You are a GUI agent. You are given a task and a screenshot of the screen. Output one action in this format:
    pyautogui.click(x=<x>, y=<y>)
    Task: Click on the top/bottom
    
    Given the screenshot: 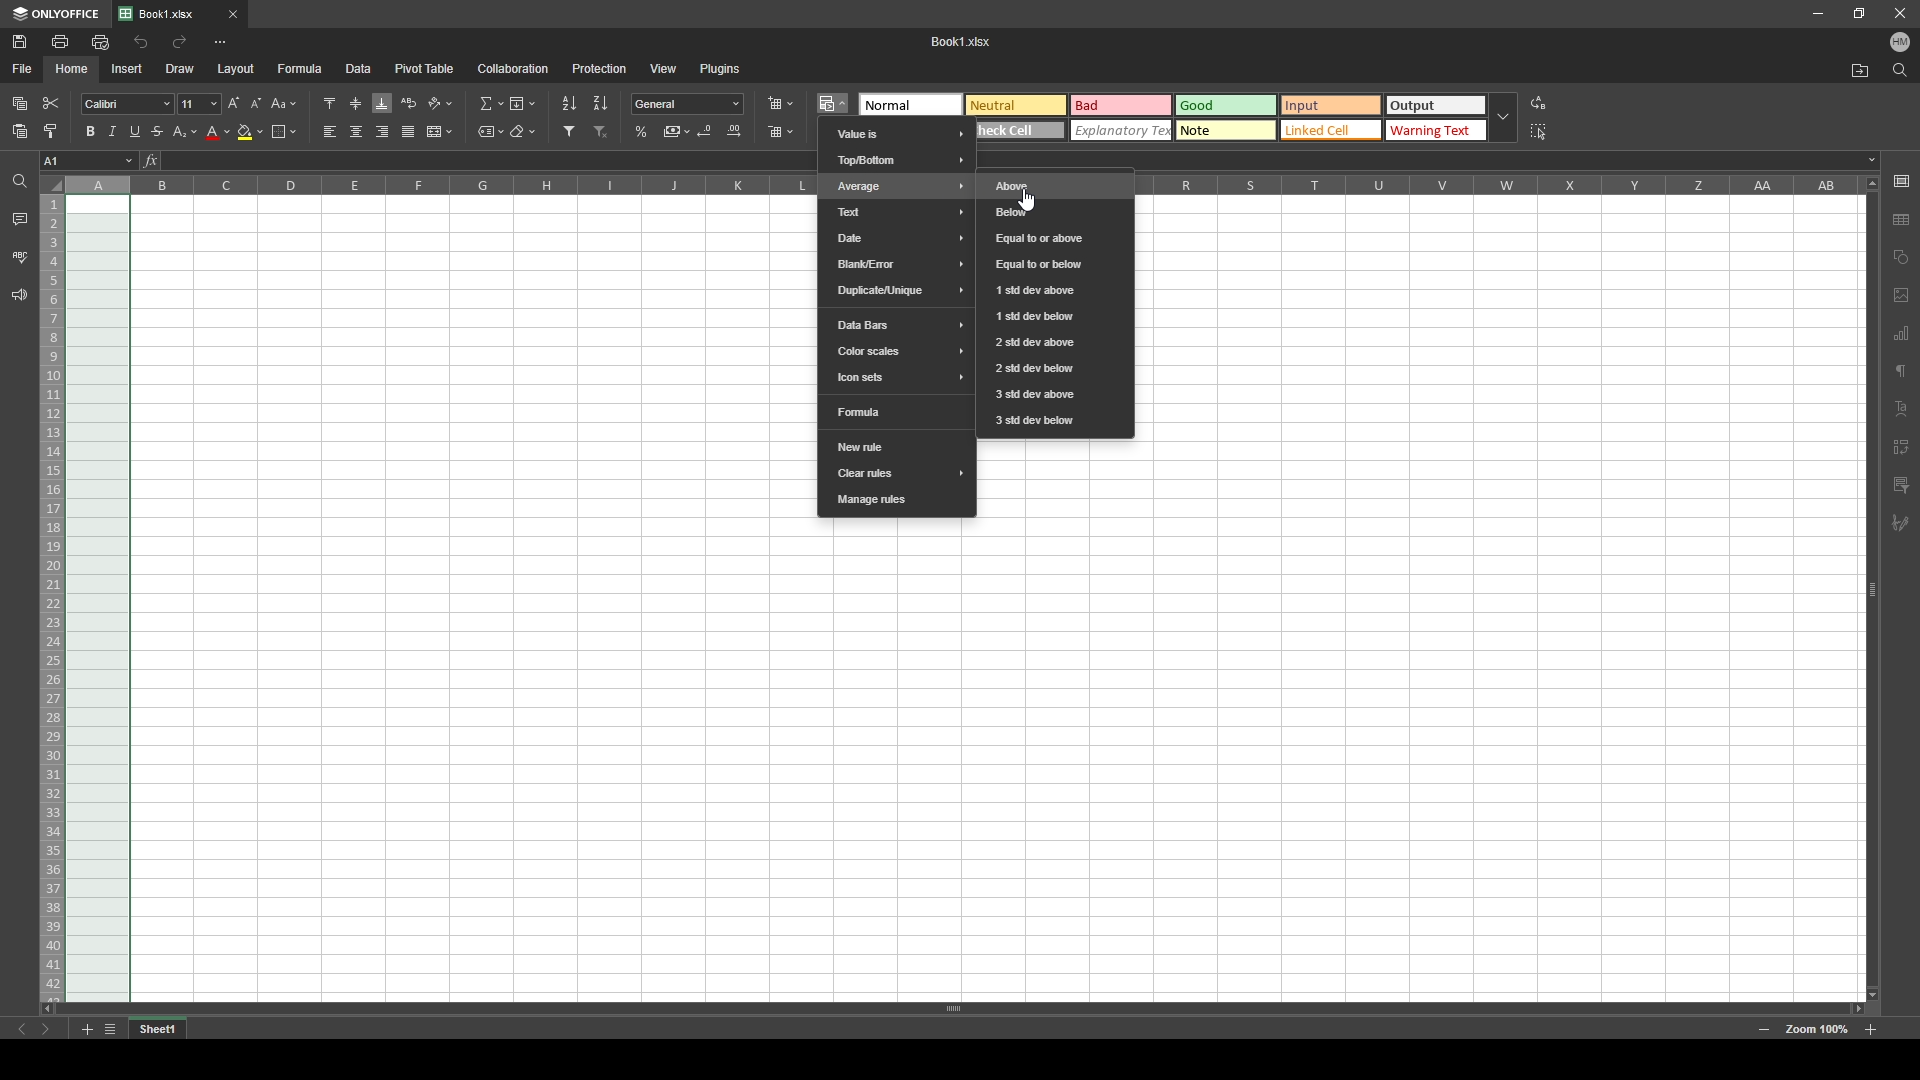 What is the action you would take?
    pyautogui.click(x=897, y=160)
    